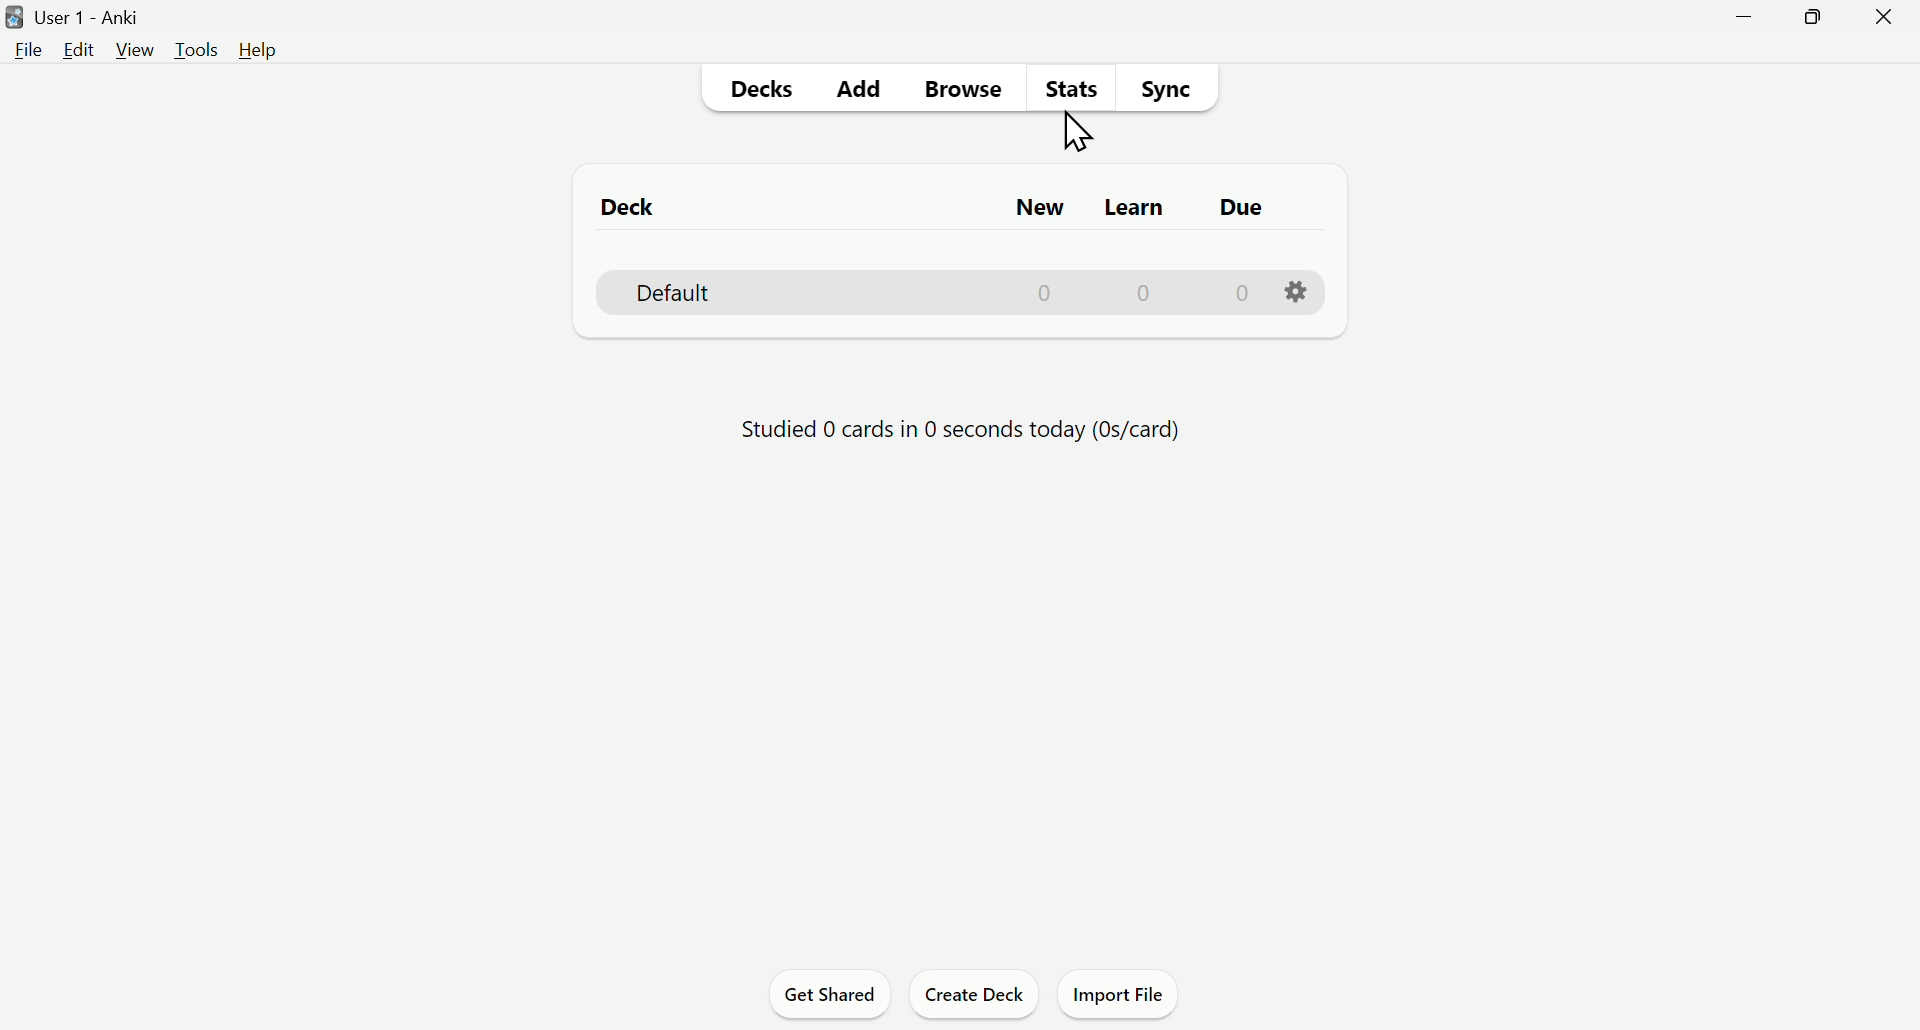 Image resolution: width=1920 pixels, height=1030 pixels. I want to click on Help, so click(267, 49).